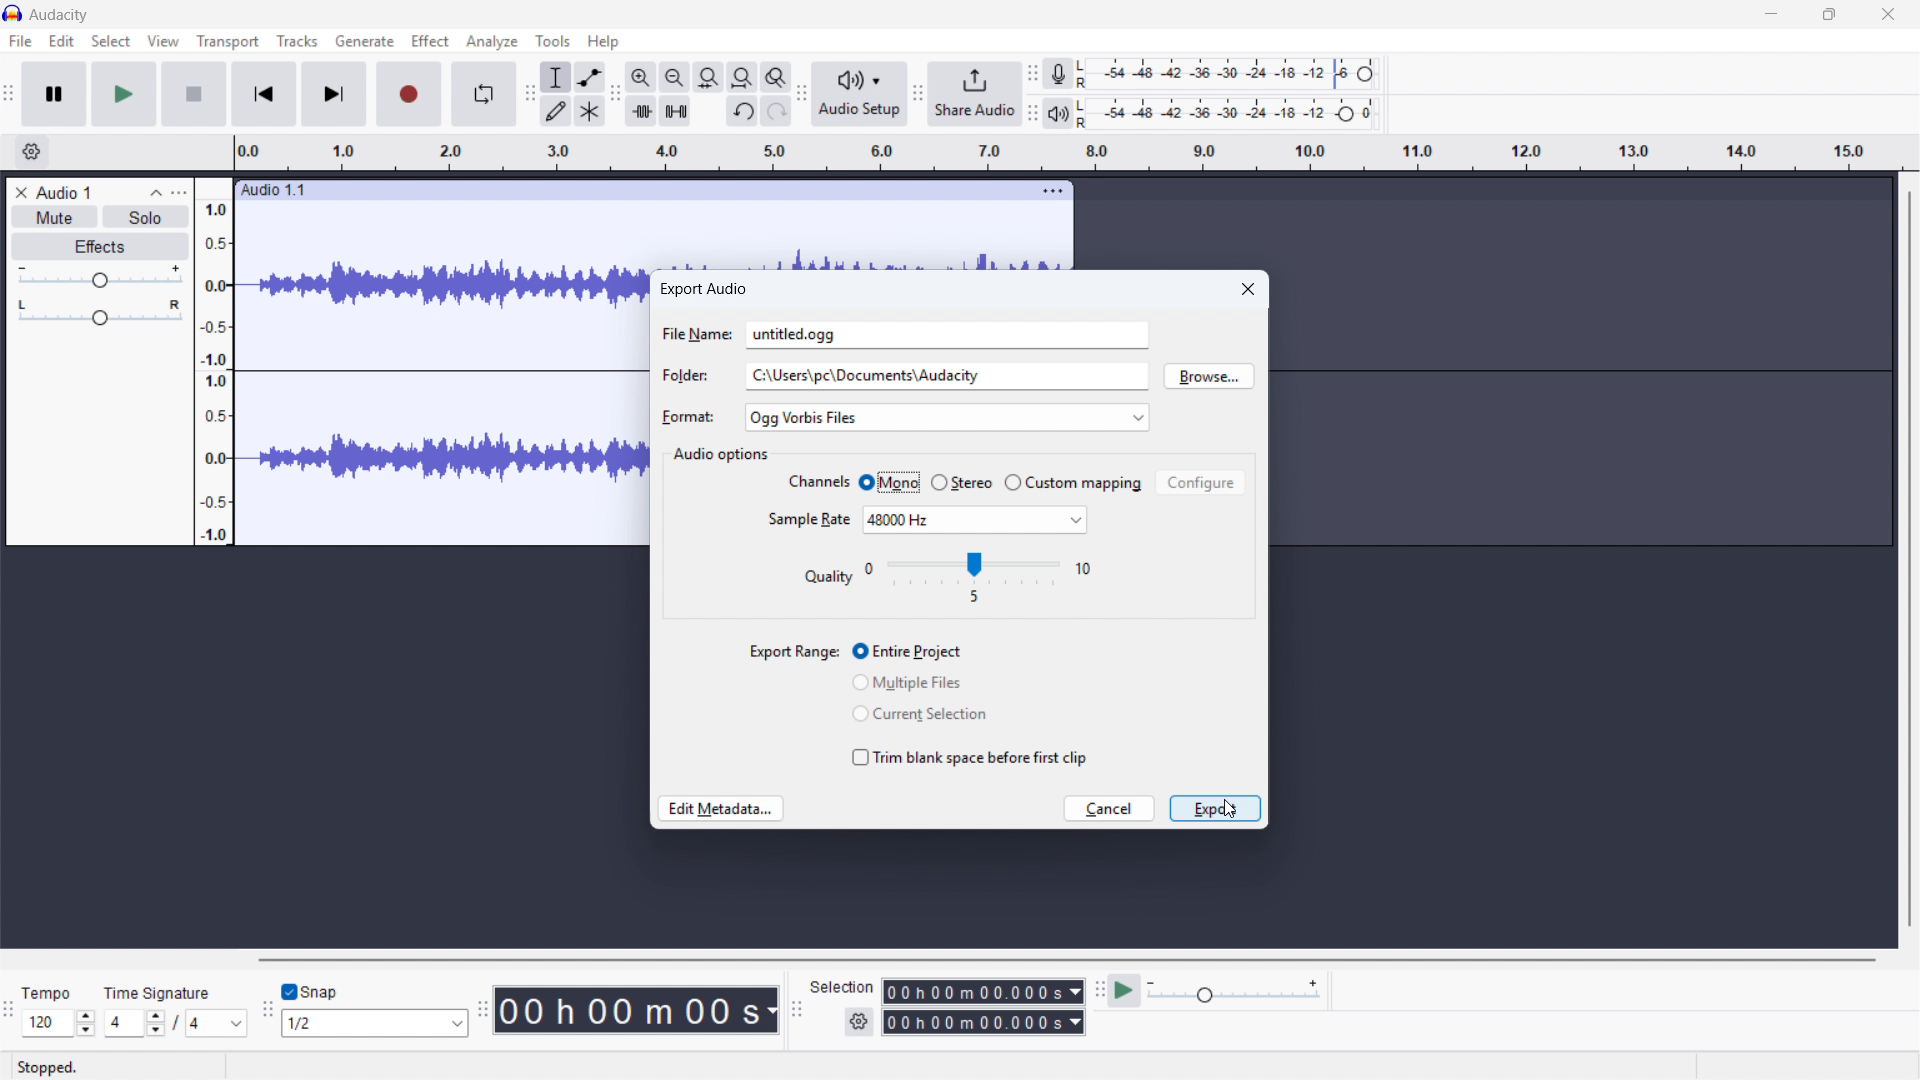 The width and height of the screenshot is (1920, 1080). What do you see at coordinates (220, 1025) in the screenshot?
I see `Set time signature ` at bounding box center [220, 1025].